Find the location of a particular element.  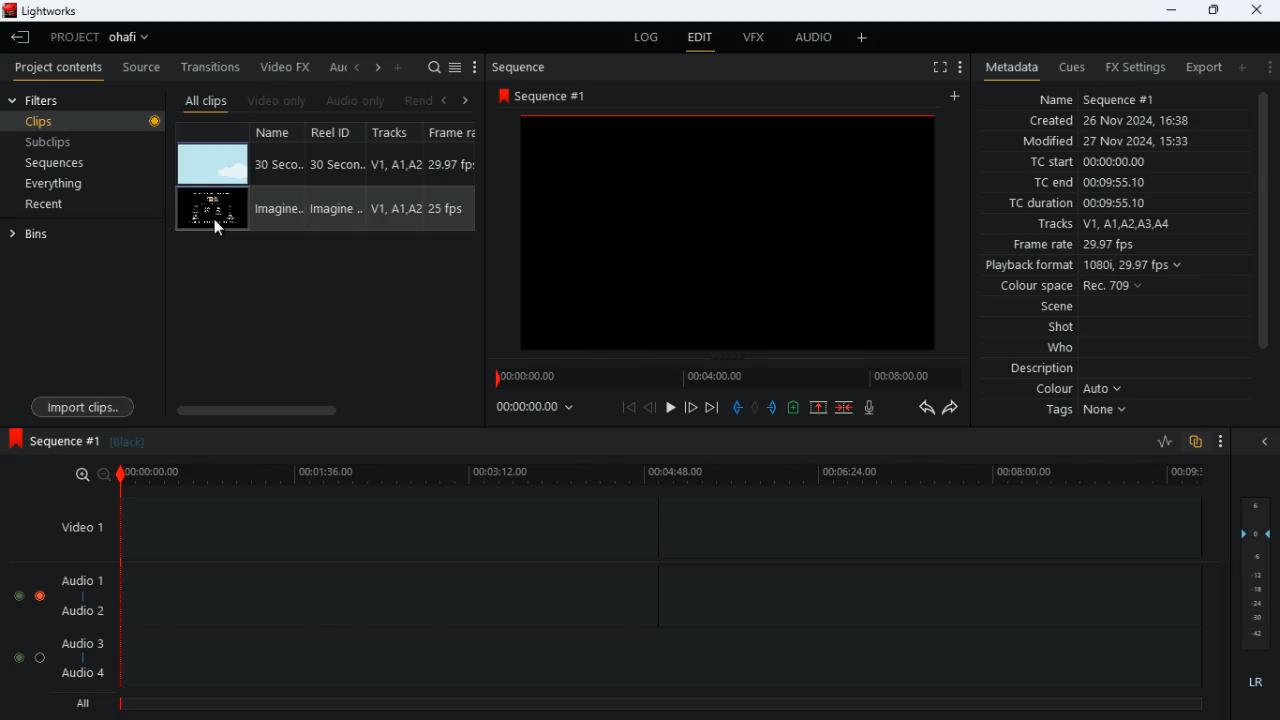

source is located at coordinates (142, 68).